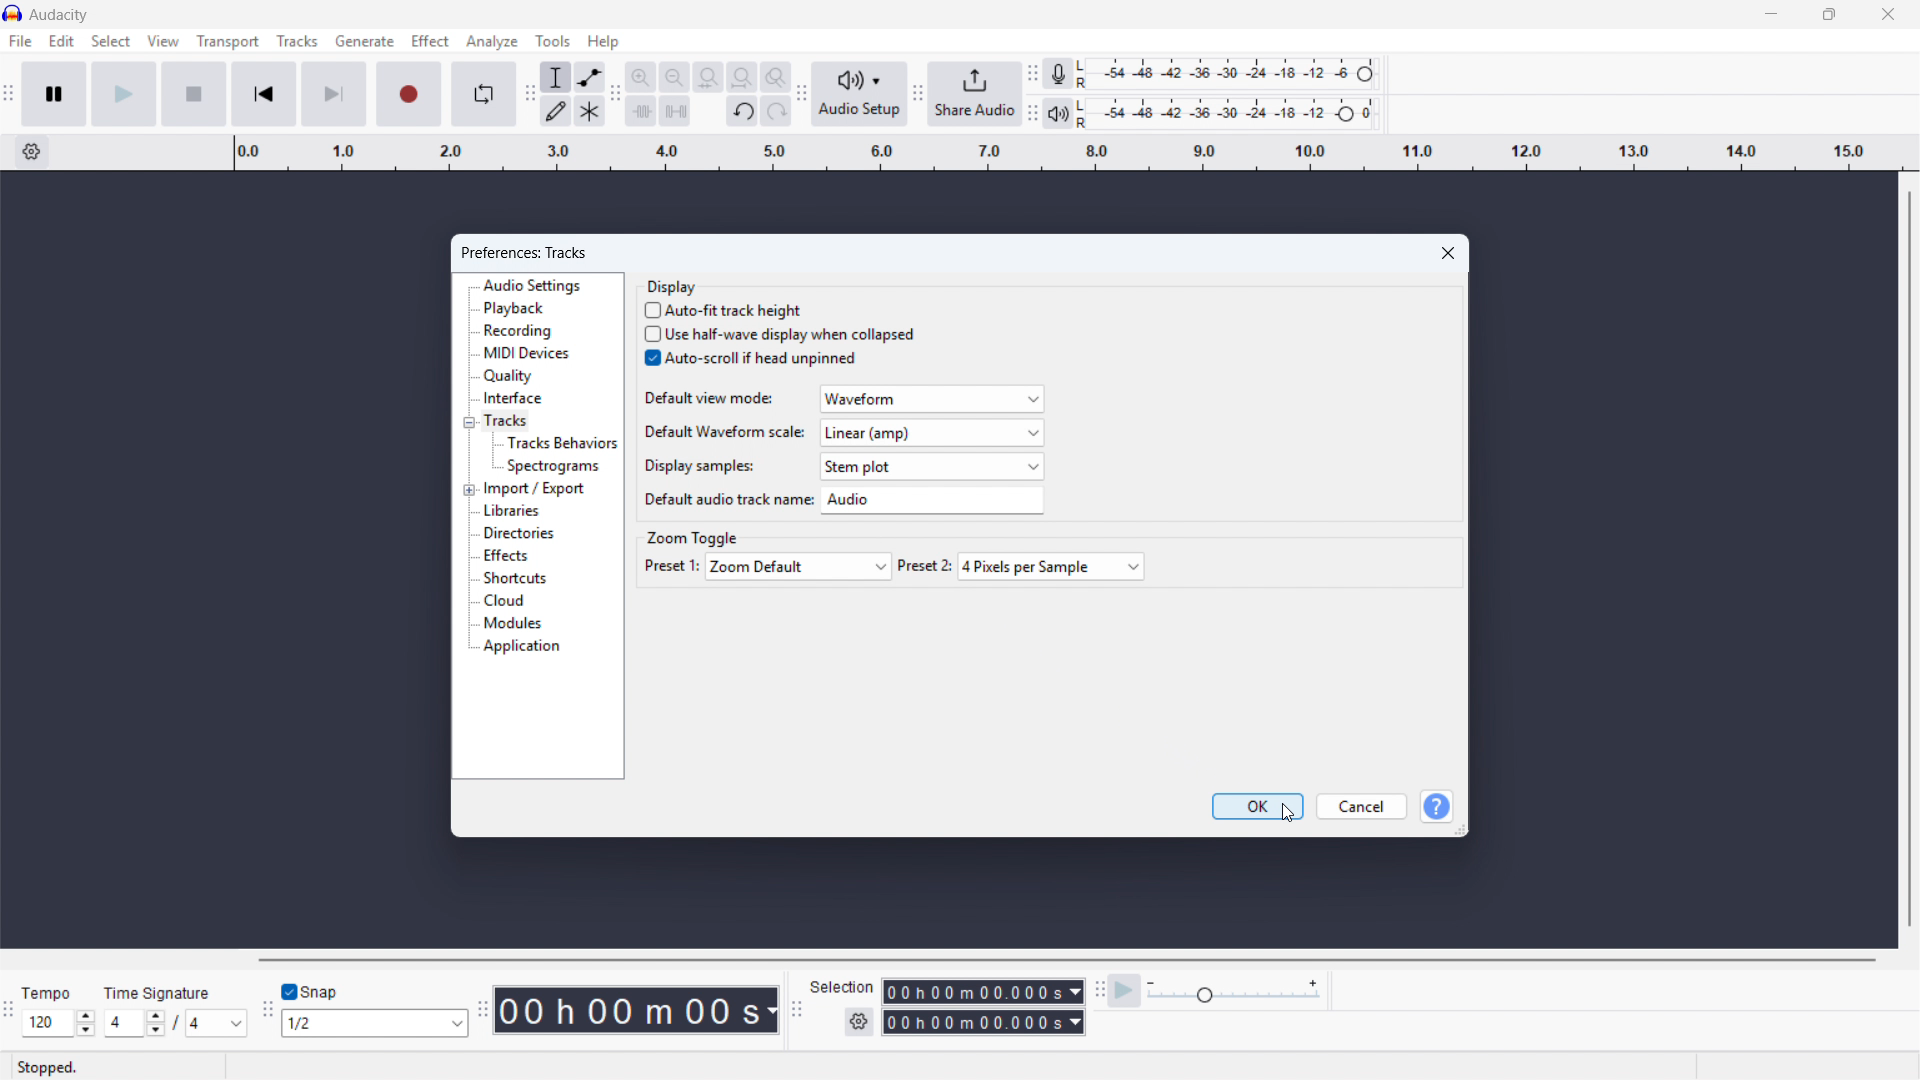 The width and height of the screenshot is (1920, 1080). Describe the element at coordinates (525, 253) in the screenshot. I see `preferences: tracks` at that location.